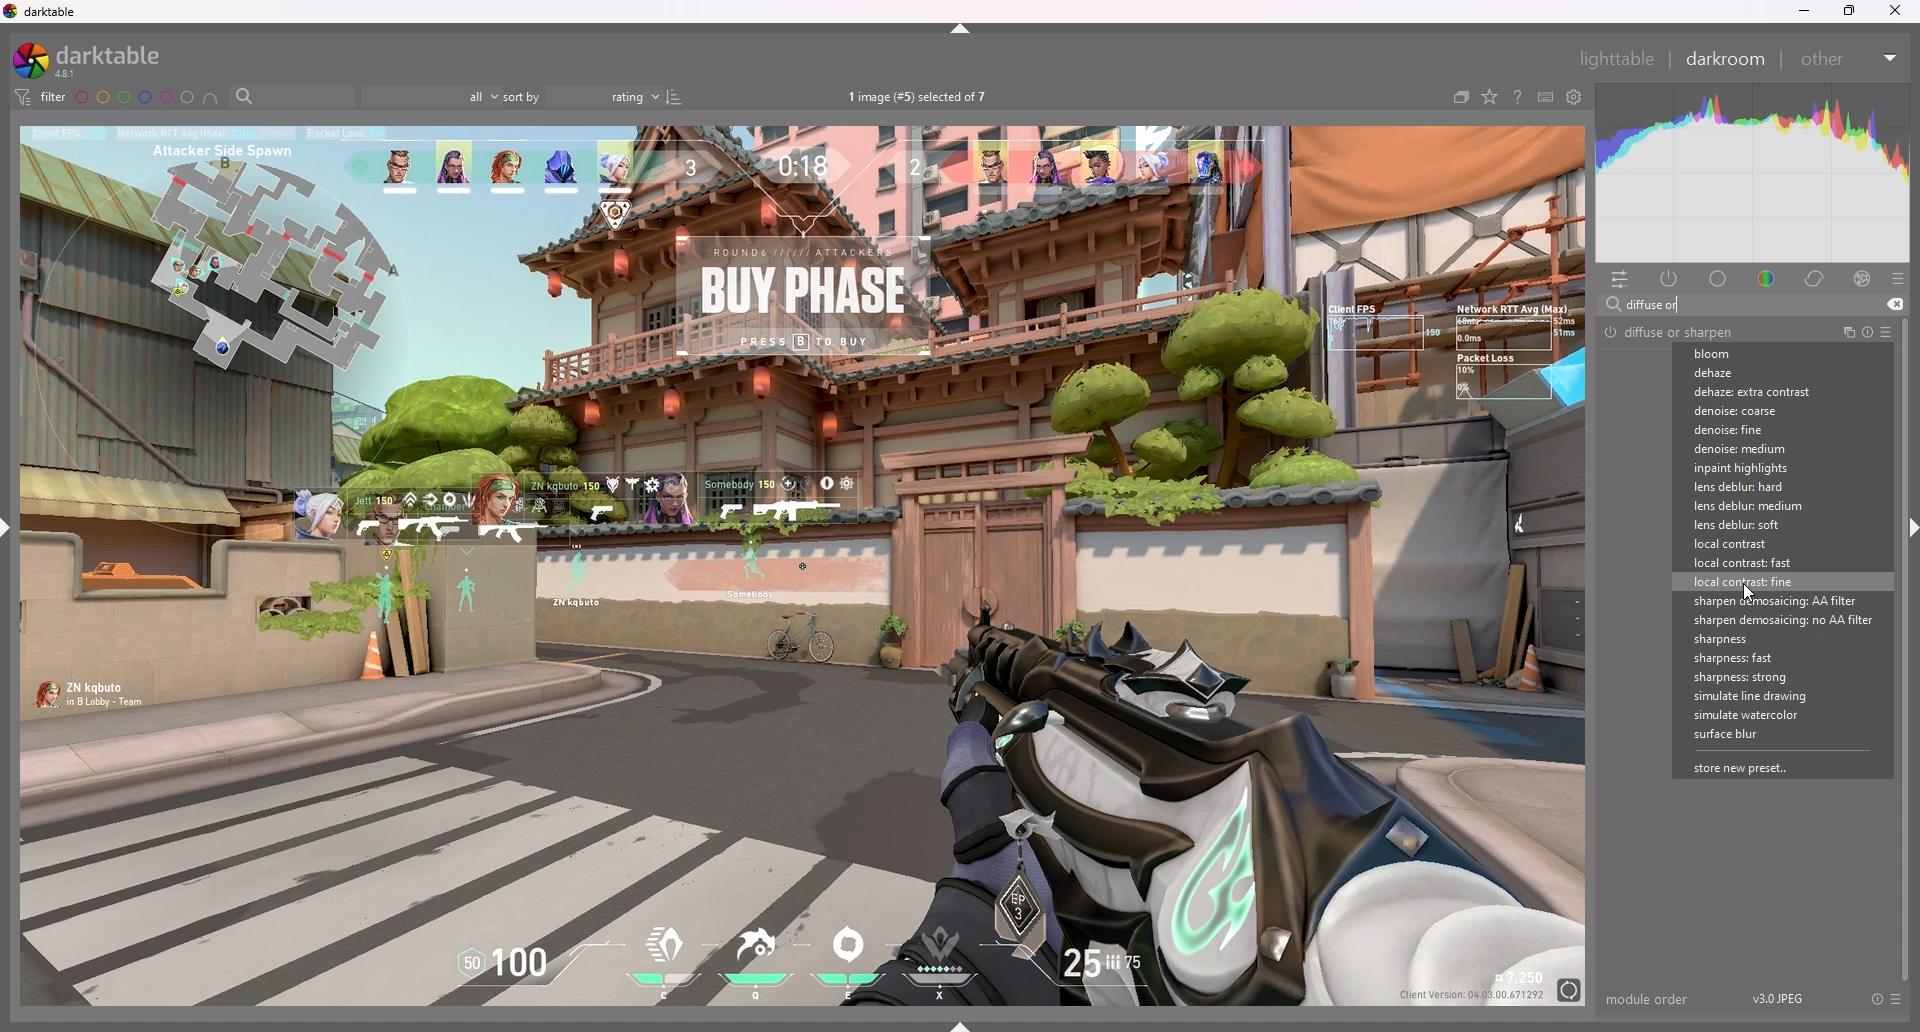 The image size is (1920, 1032). Describe the element at coordinates (1894, 13) in the screenshot. I see `close` at that location.